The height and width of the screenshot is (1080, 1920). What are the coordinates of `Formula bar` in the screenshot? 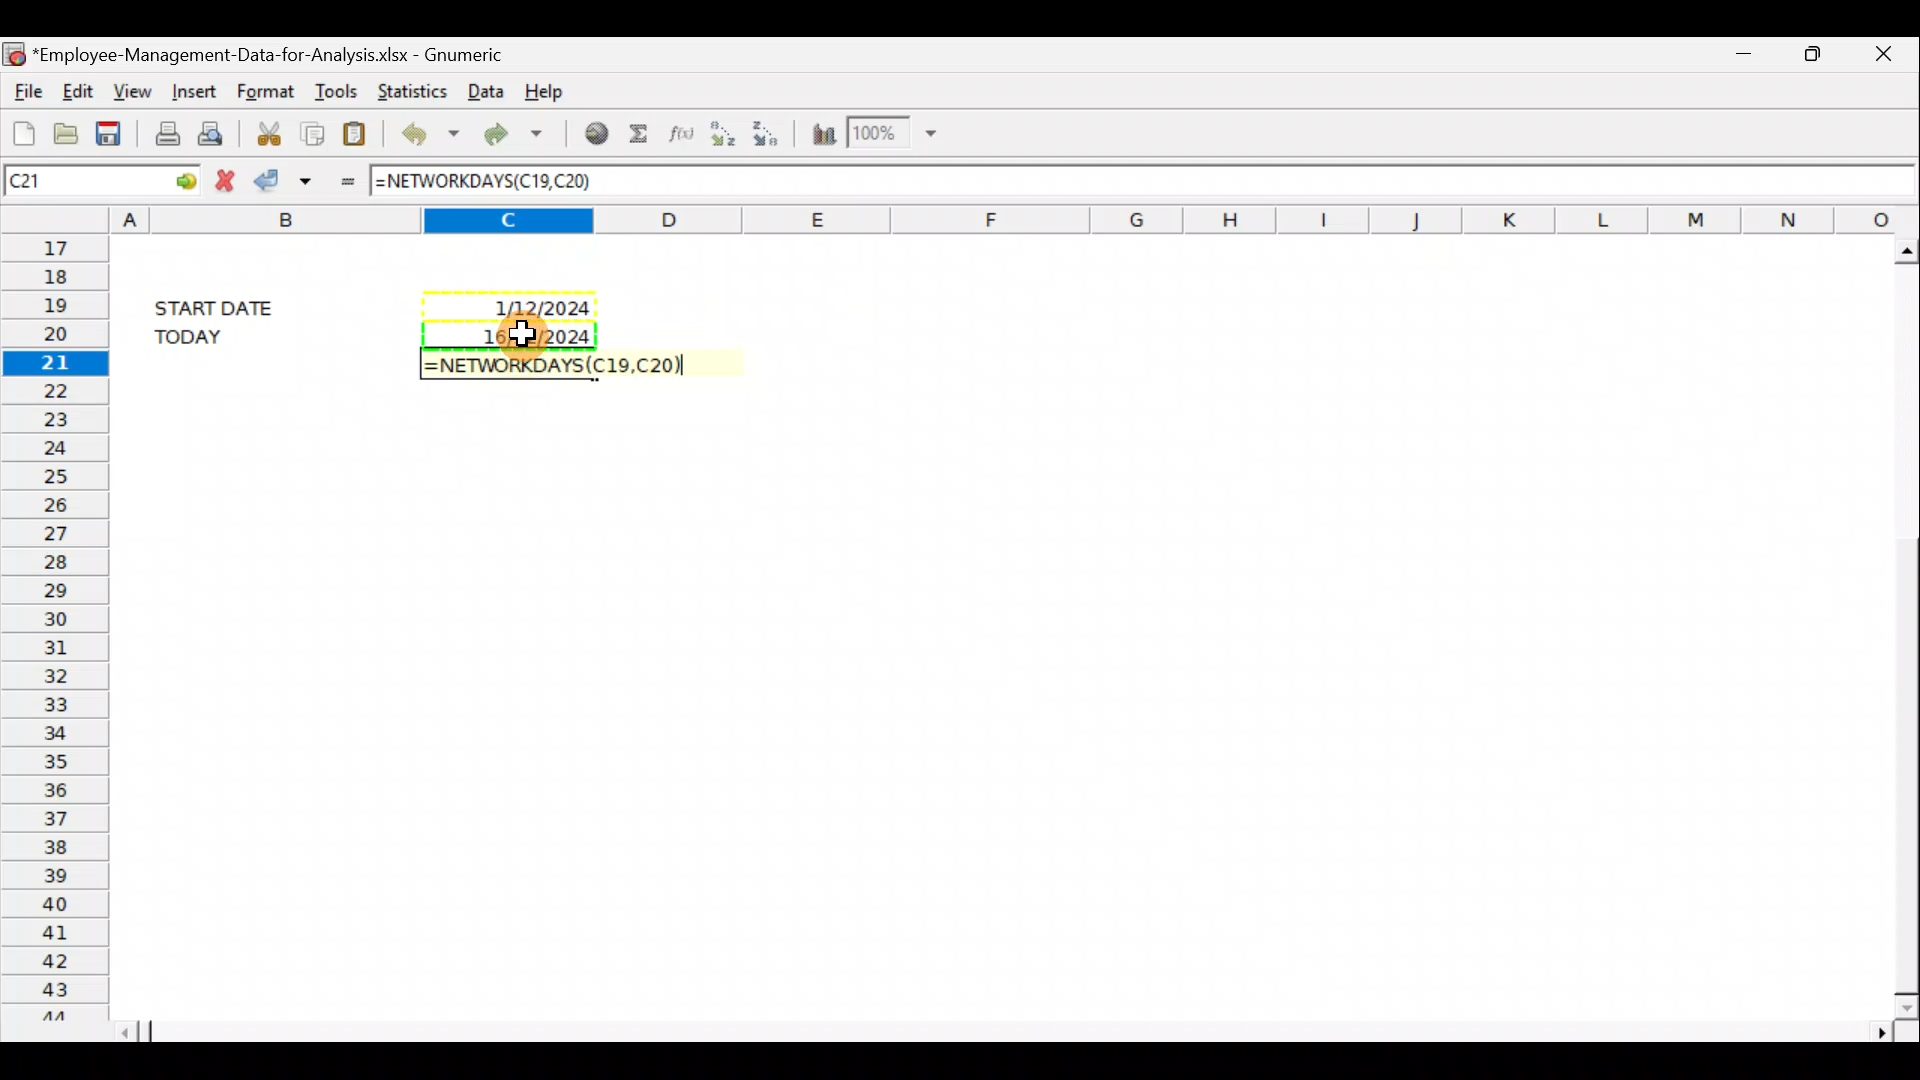 It's located at (1265, 182).